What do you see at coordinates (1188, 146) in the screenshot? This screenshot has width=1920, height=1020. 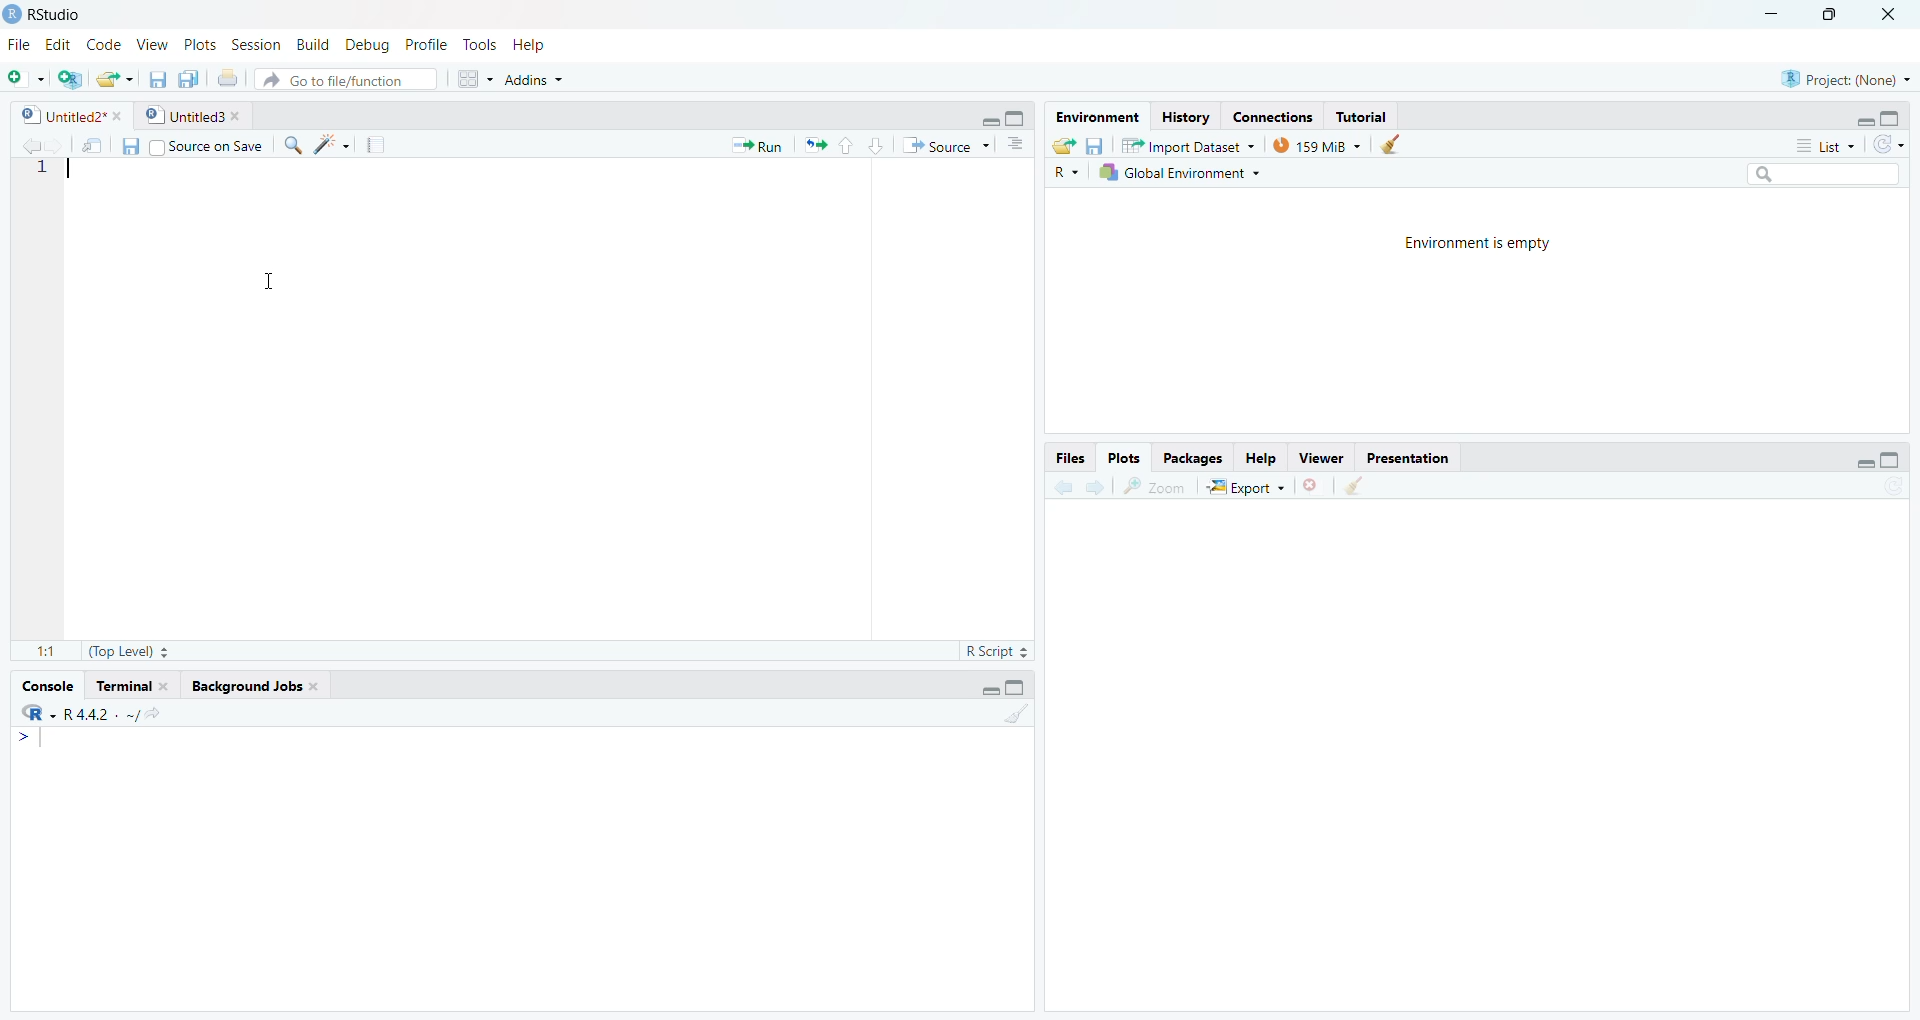 I see `Import Dataset` at bounding box center [1188, 146].